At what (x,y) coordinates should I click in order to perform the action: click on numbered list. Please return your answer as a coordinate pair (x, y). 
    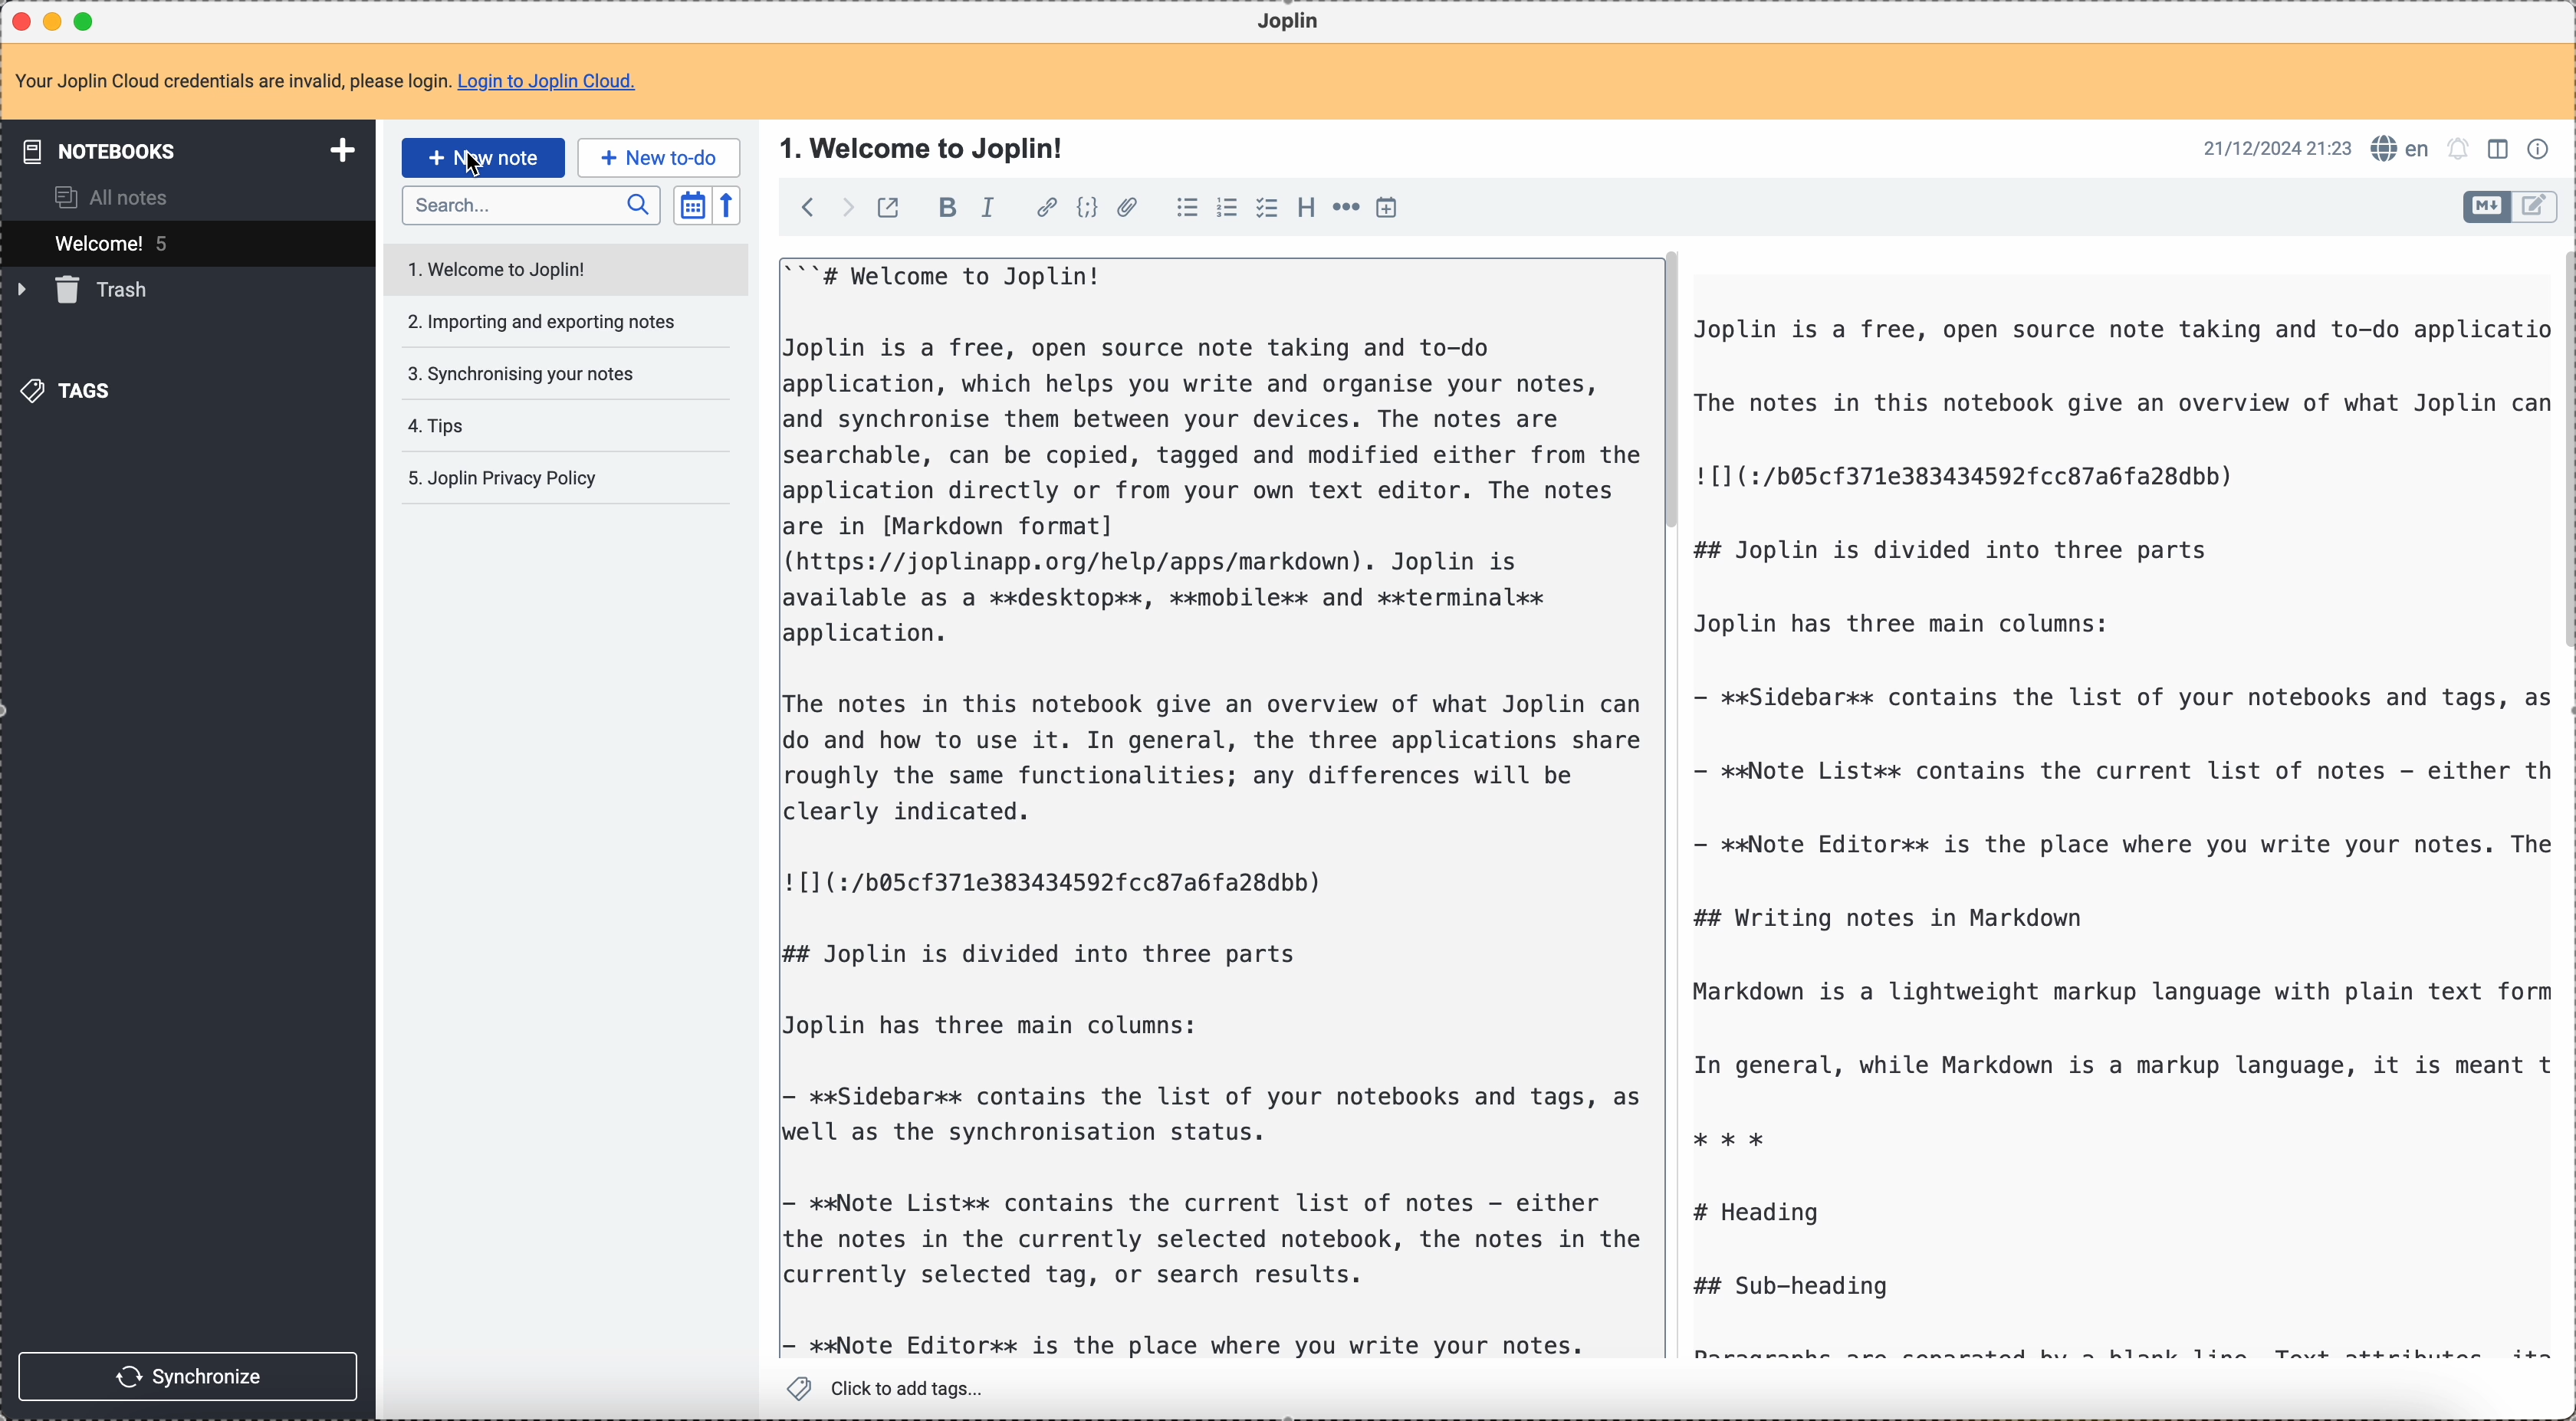
    Looking at the image, I should click on (1227, 210).